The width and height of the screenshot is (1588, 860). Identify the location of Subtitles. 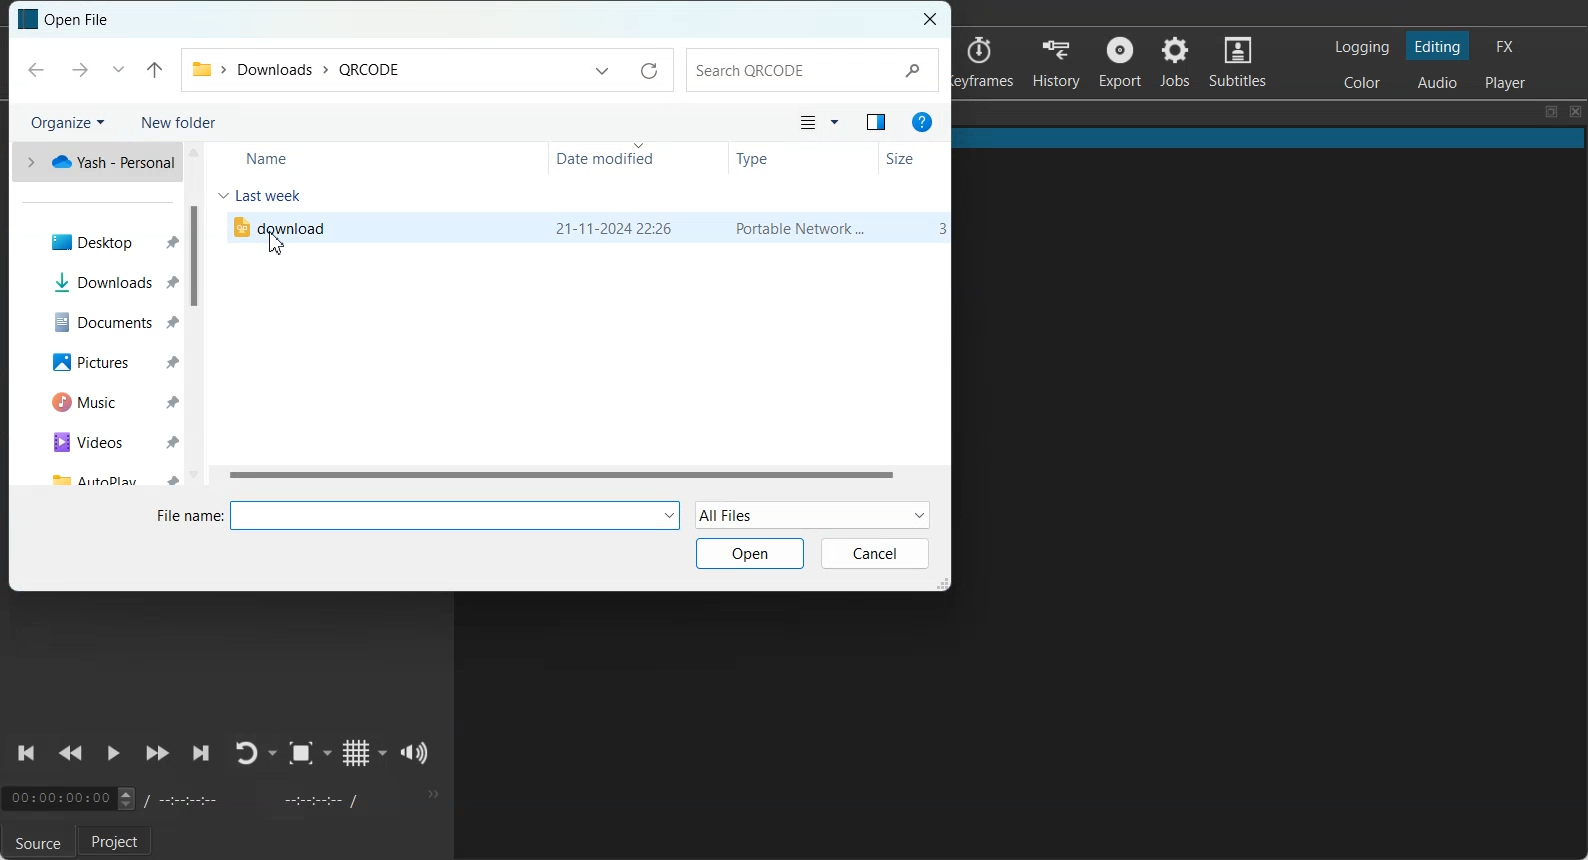
(1238, 60).